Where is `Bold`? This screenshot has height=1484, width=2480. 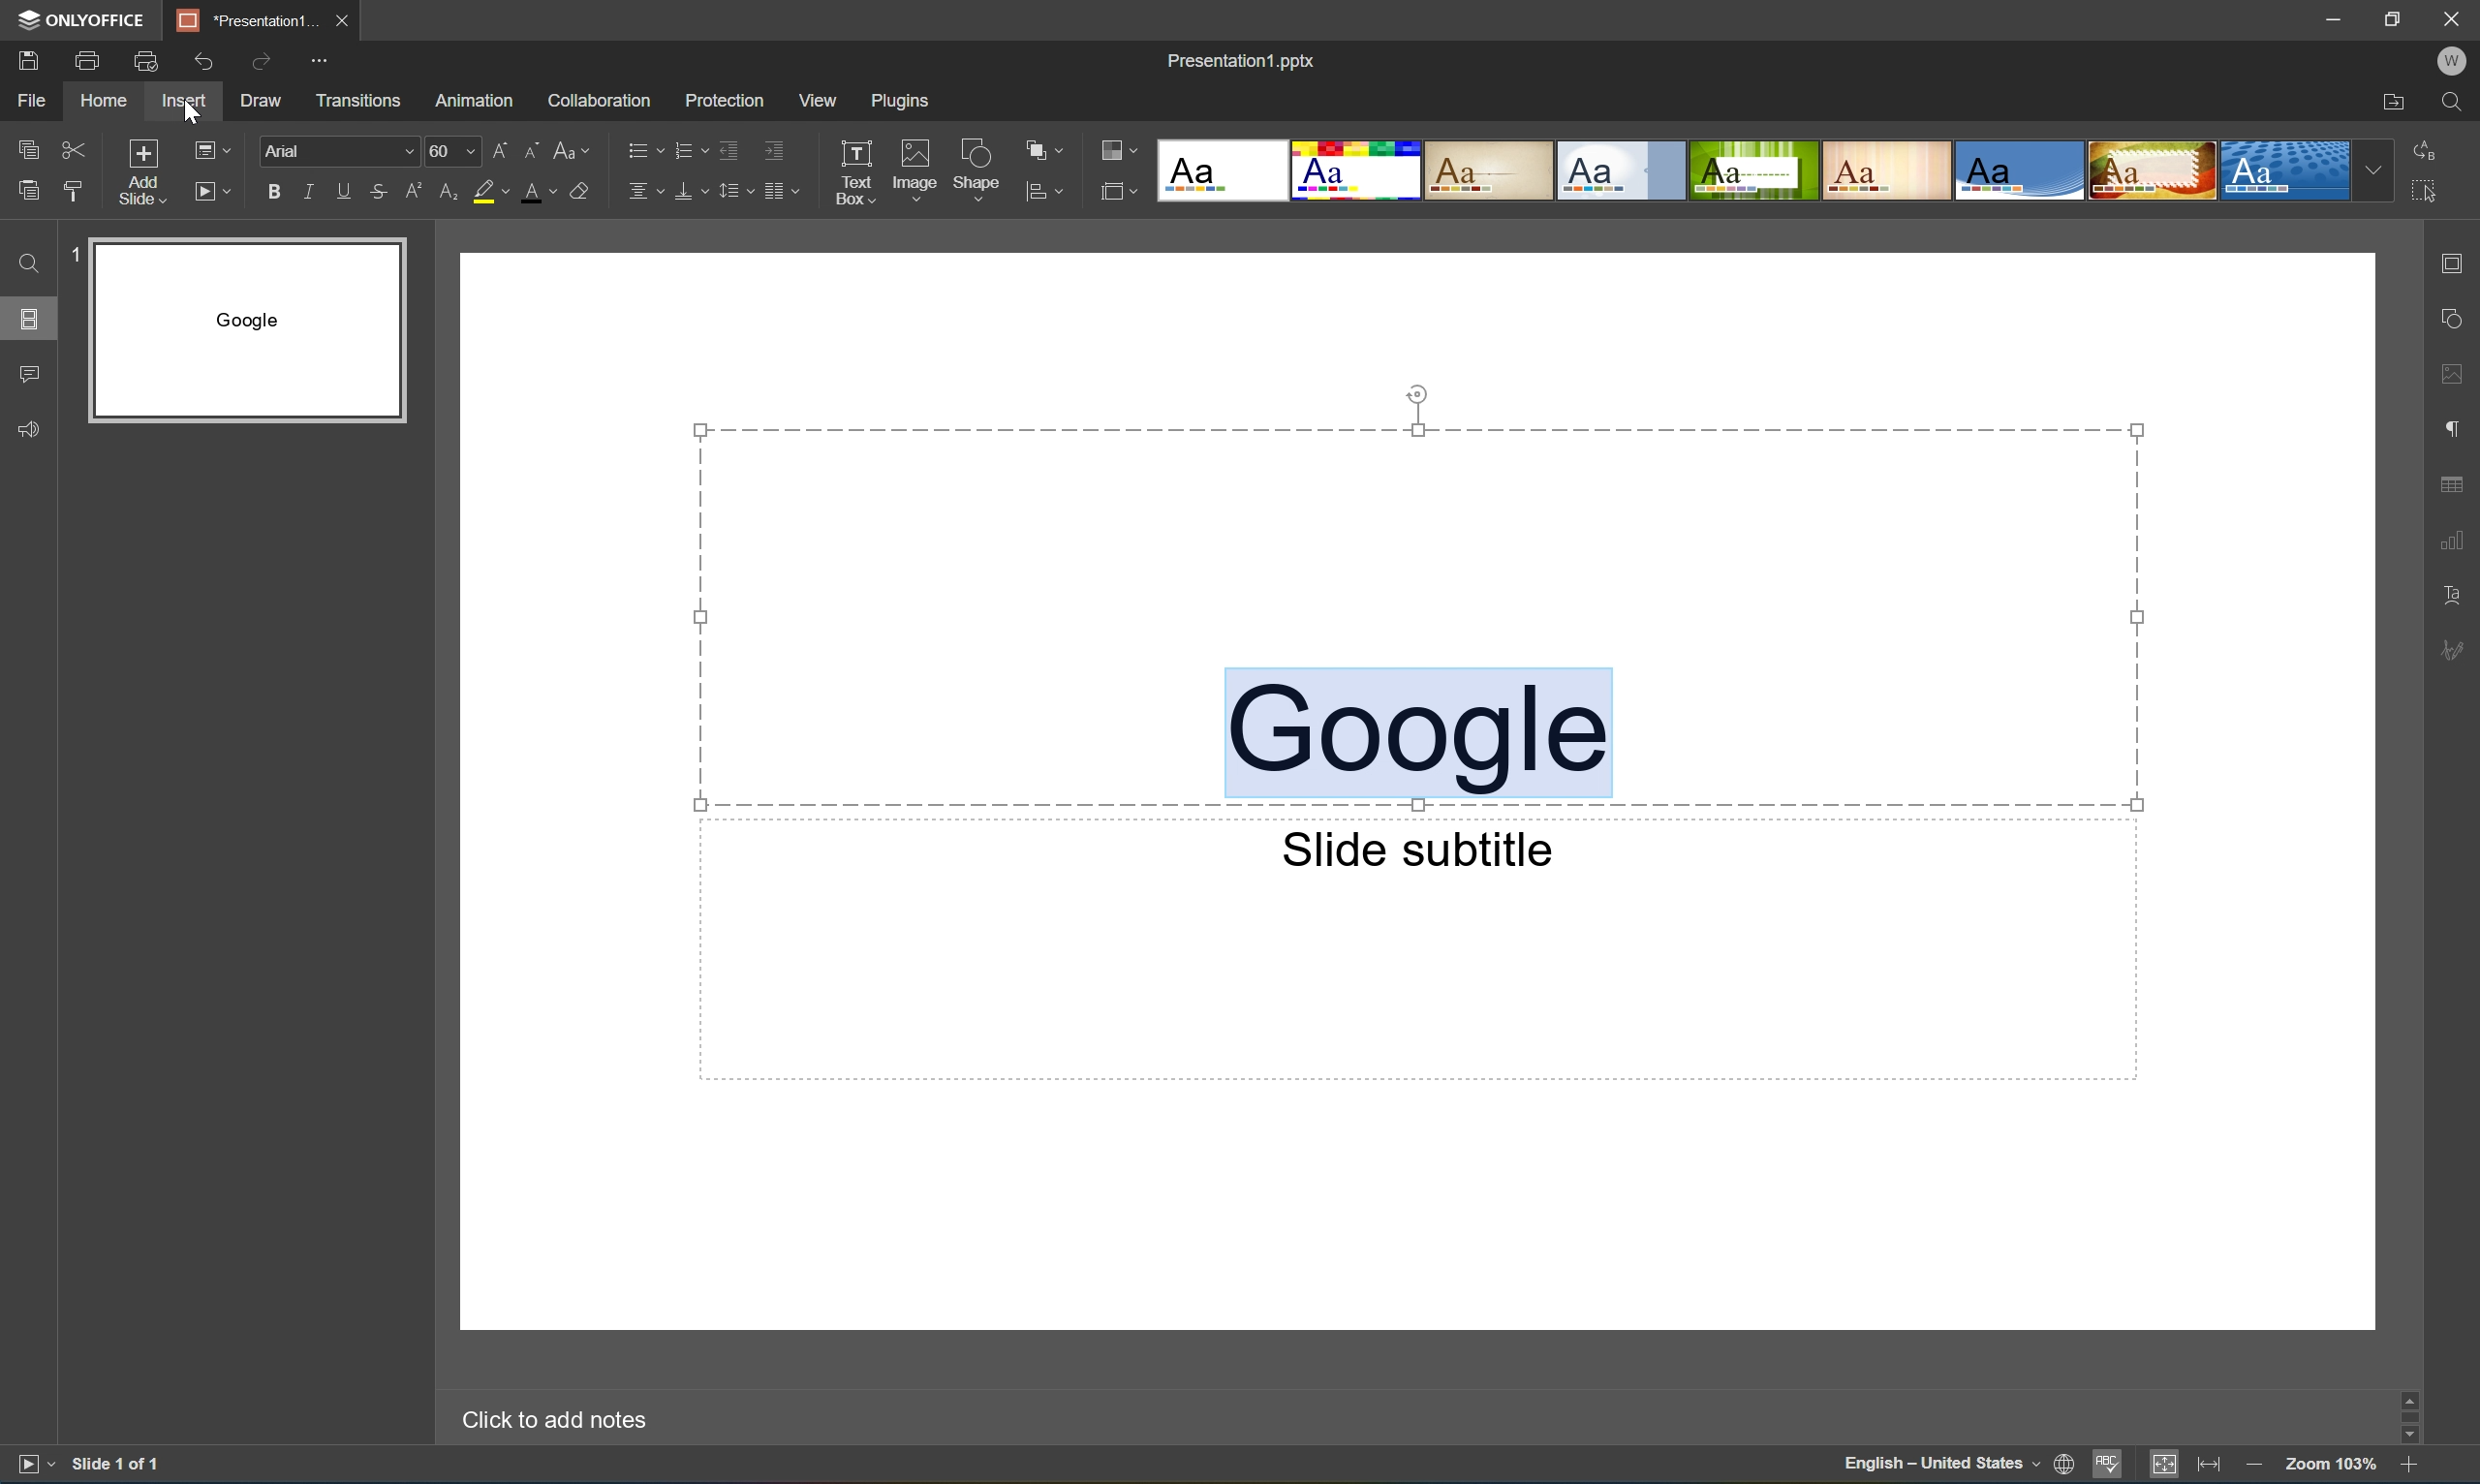
Bold is located at coordinates (279, 193).